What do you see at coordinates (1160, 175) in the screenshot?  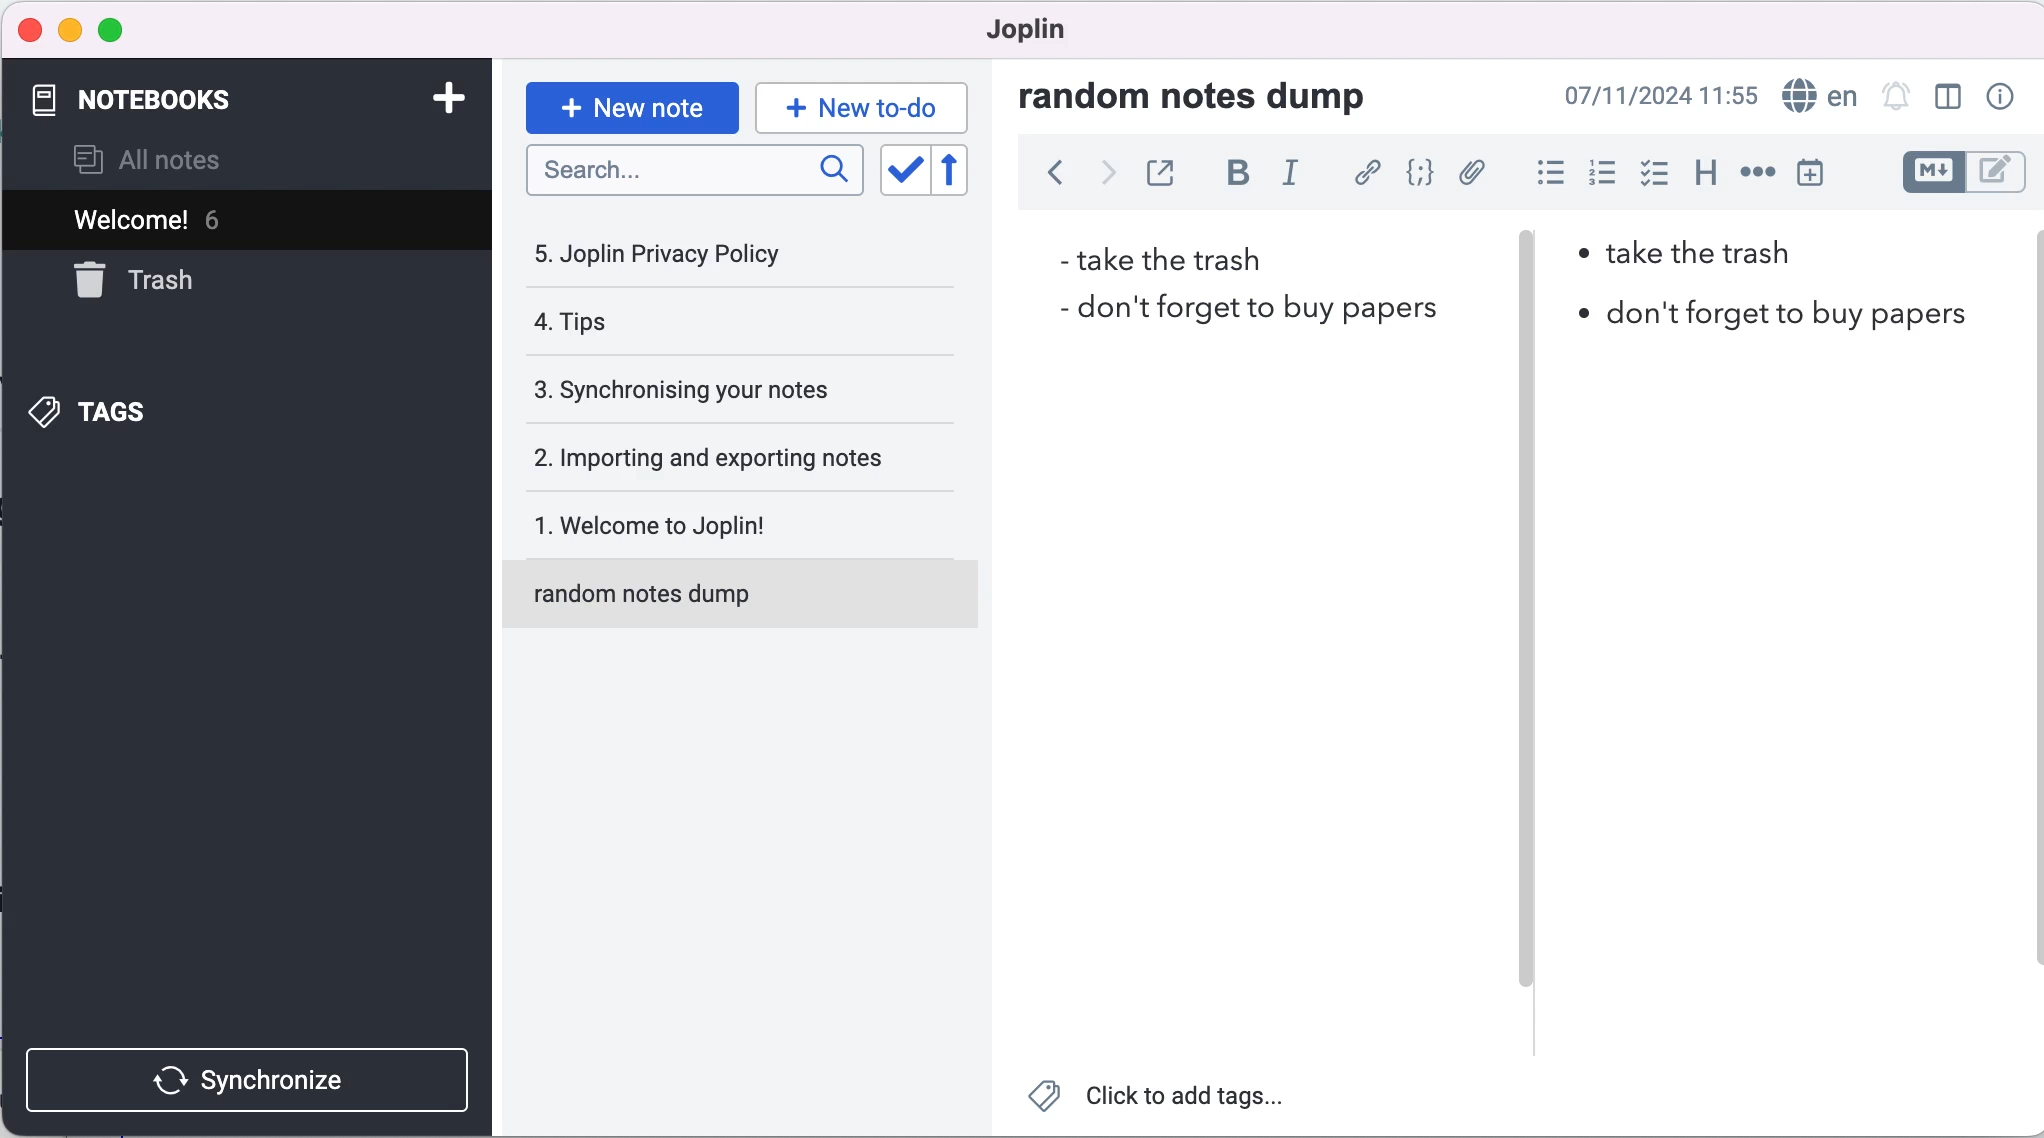 I see `toggle external editing` at bounding box center [1160, 175].